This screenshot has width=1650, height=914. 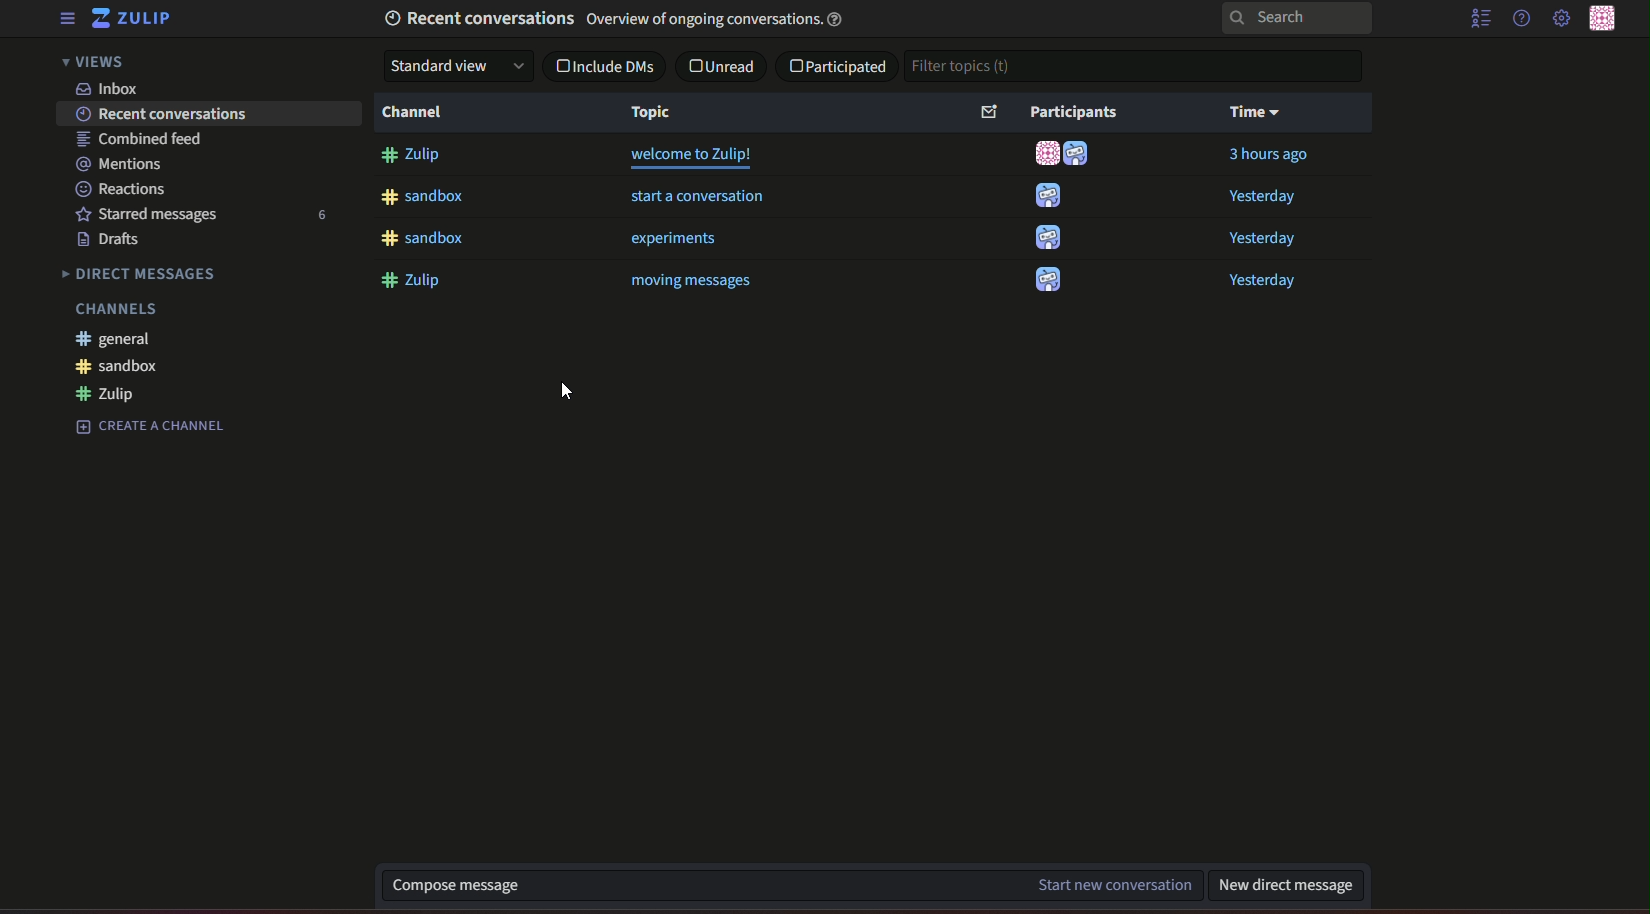 What do you see at coordinates (1521, 20) in the screenshot?
I see `help menu` at bounding box center [1521, 20].